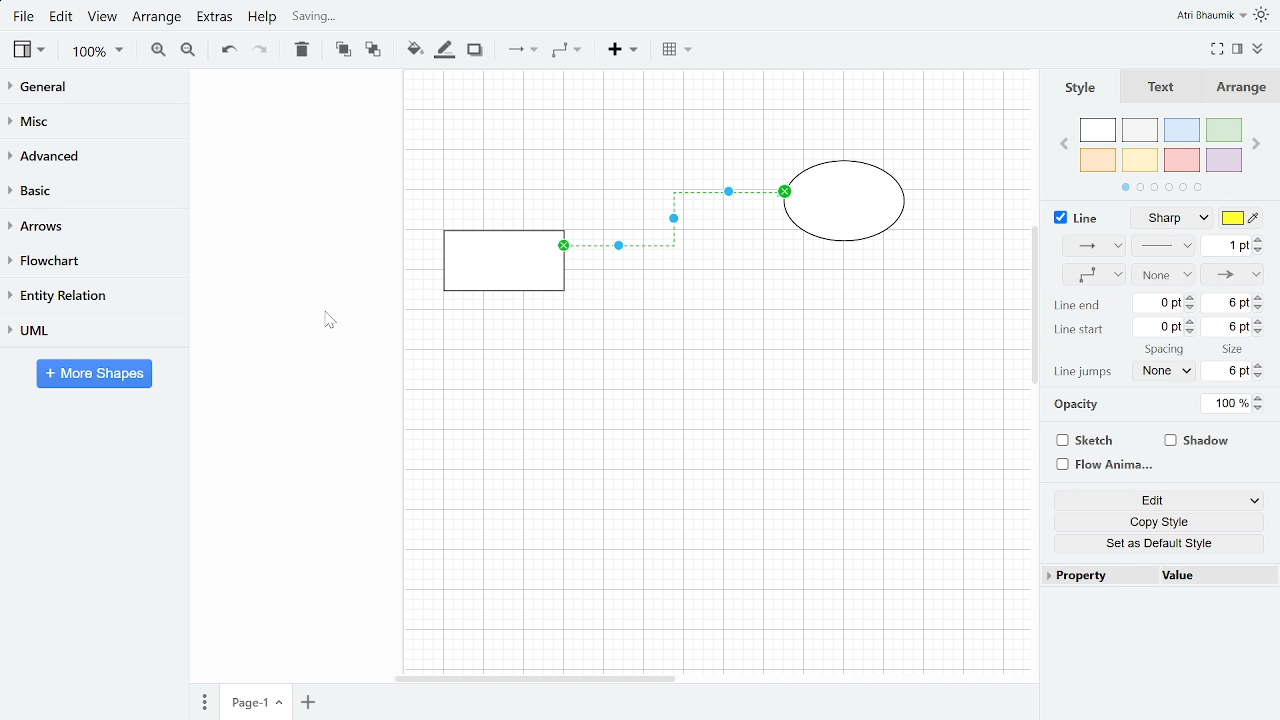 The height and width of the screenshot is (720, 1280). I want to click on Fill color, so click(414, 49).